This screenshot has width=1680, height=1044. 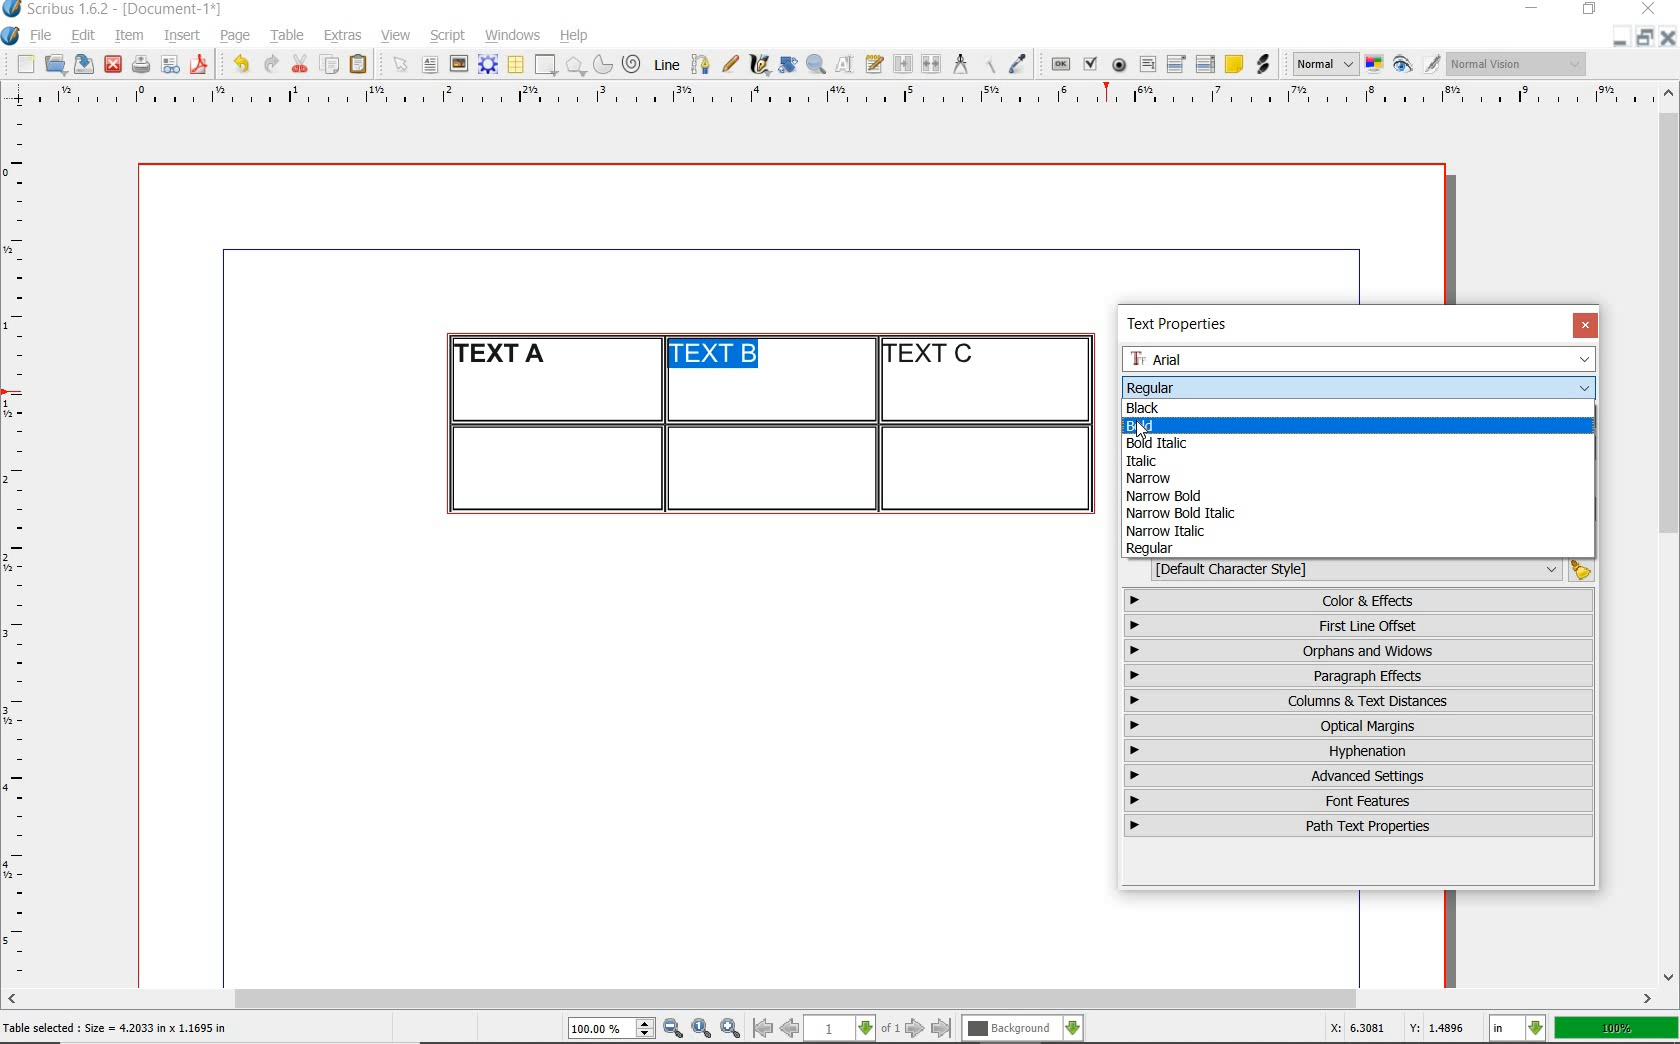 What do you see at coordinates (1177, 63) in the screenshot?
I see `pdf combo box` at bounding box center [1177, 63].